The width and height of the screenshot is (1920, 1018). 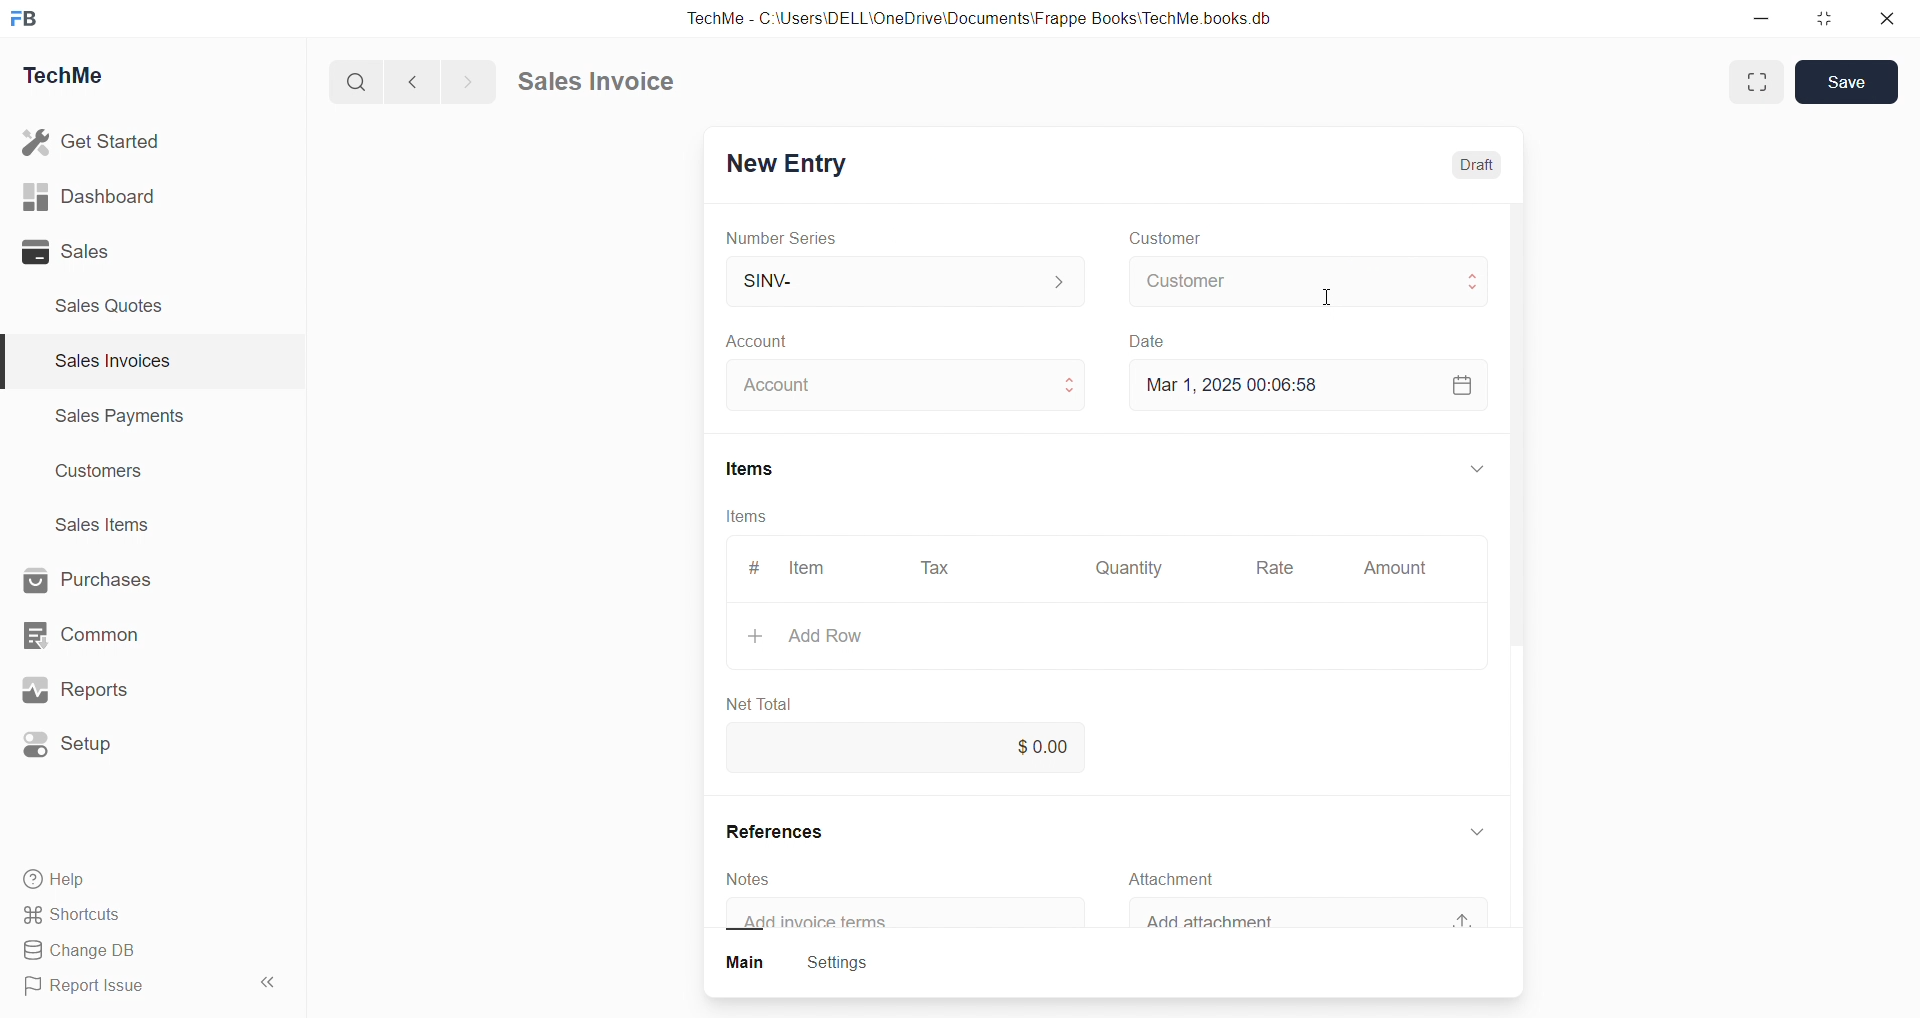 I want to click on New Entry, so click(x=794, y=160).